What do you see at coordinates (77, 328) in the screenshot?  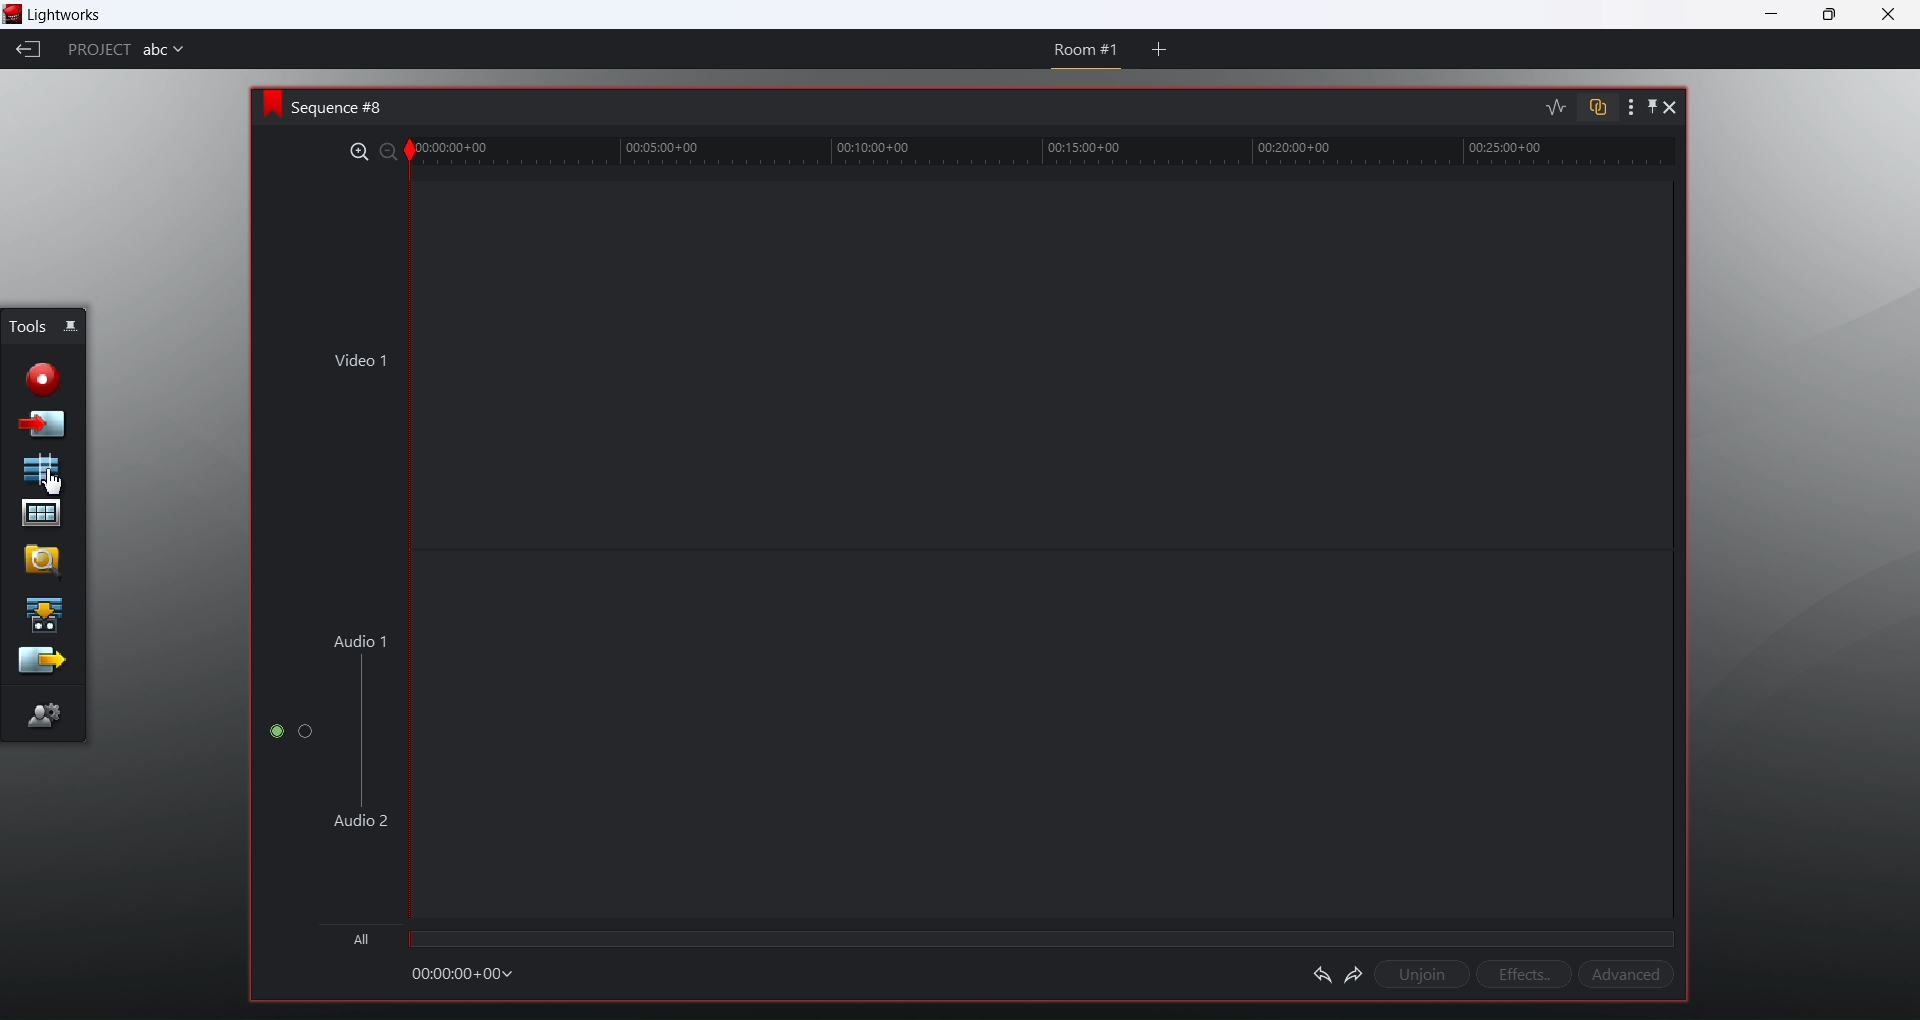 I see `pin this object` at bounding box center [77, 328].